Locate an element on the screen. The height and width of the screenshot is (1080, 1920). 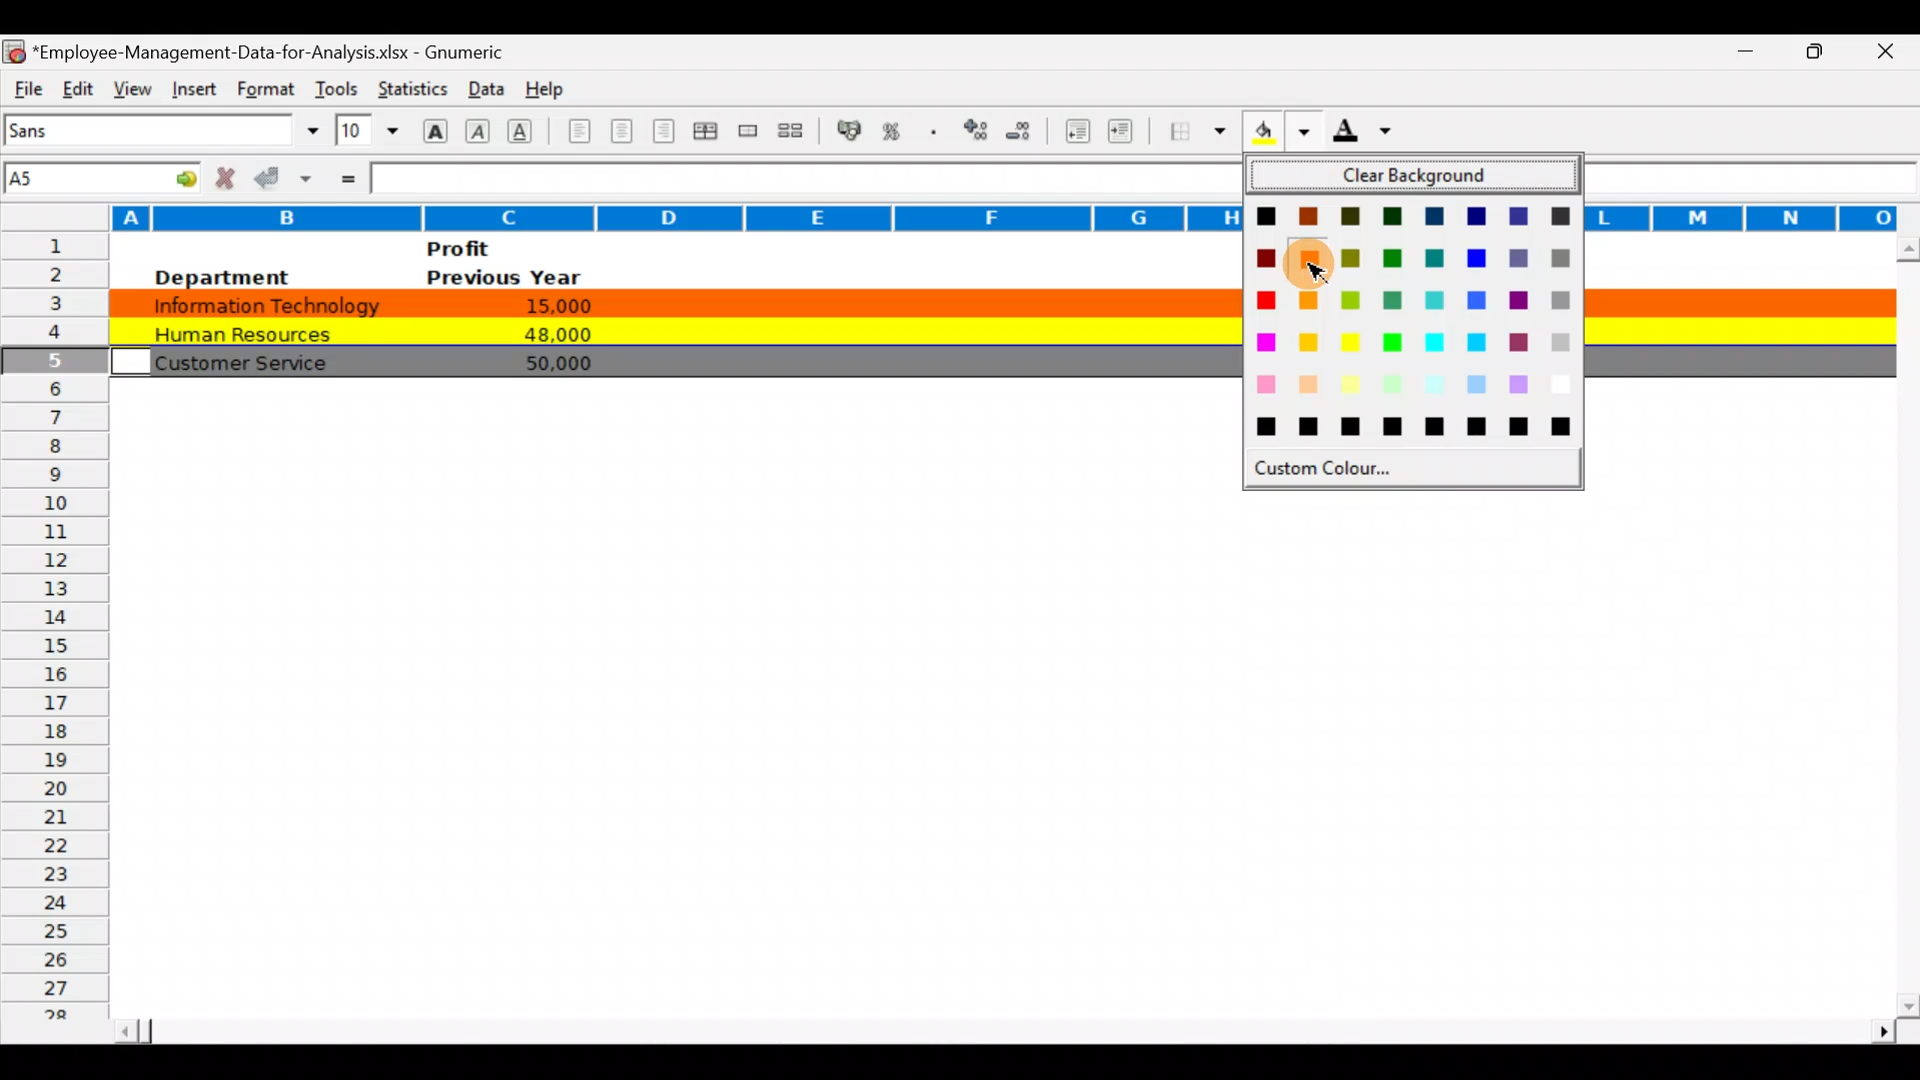
Clear background is located at coordinates (1415, 177).